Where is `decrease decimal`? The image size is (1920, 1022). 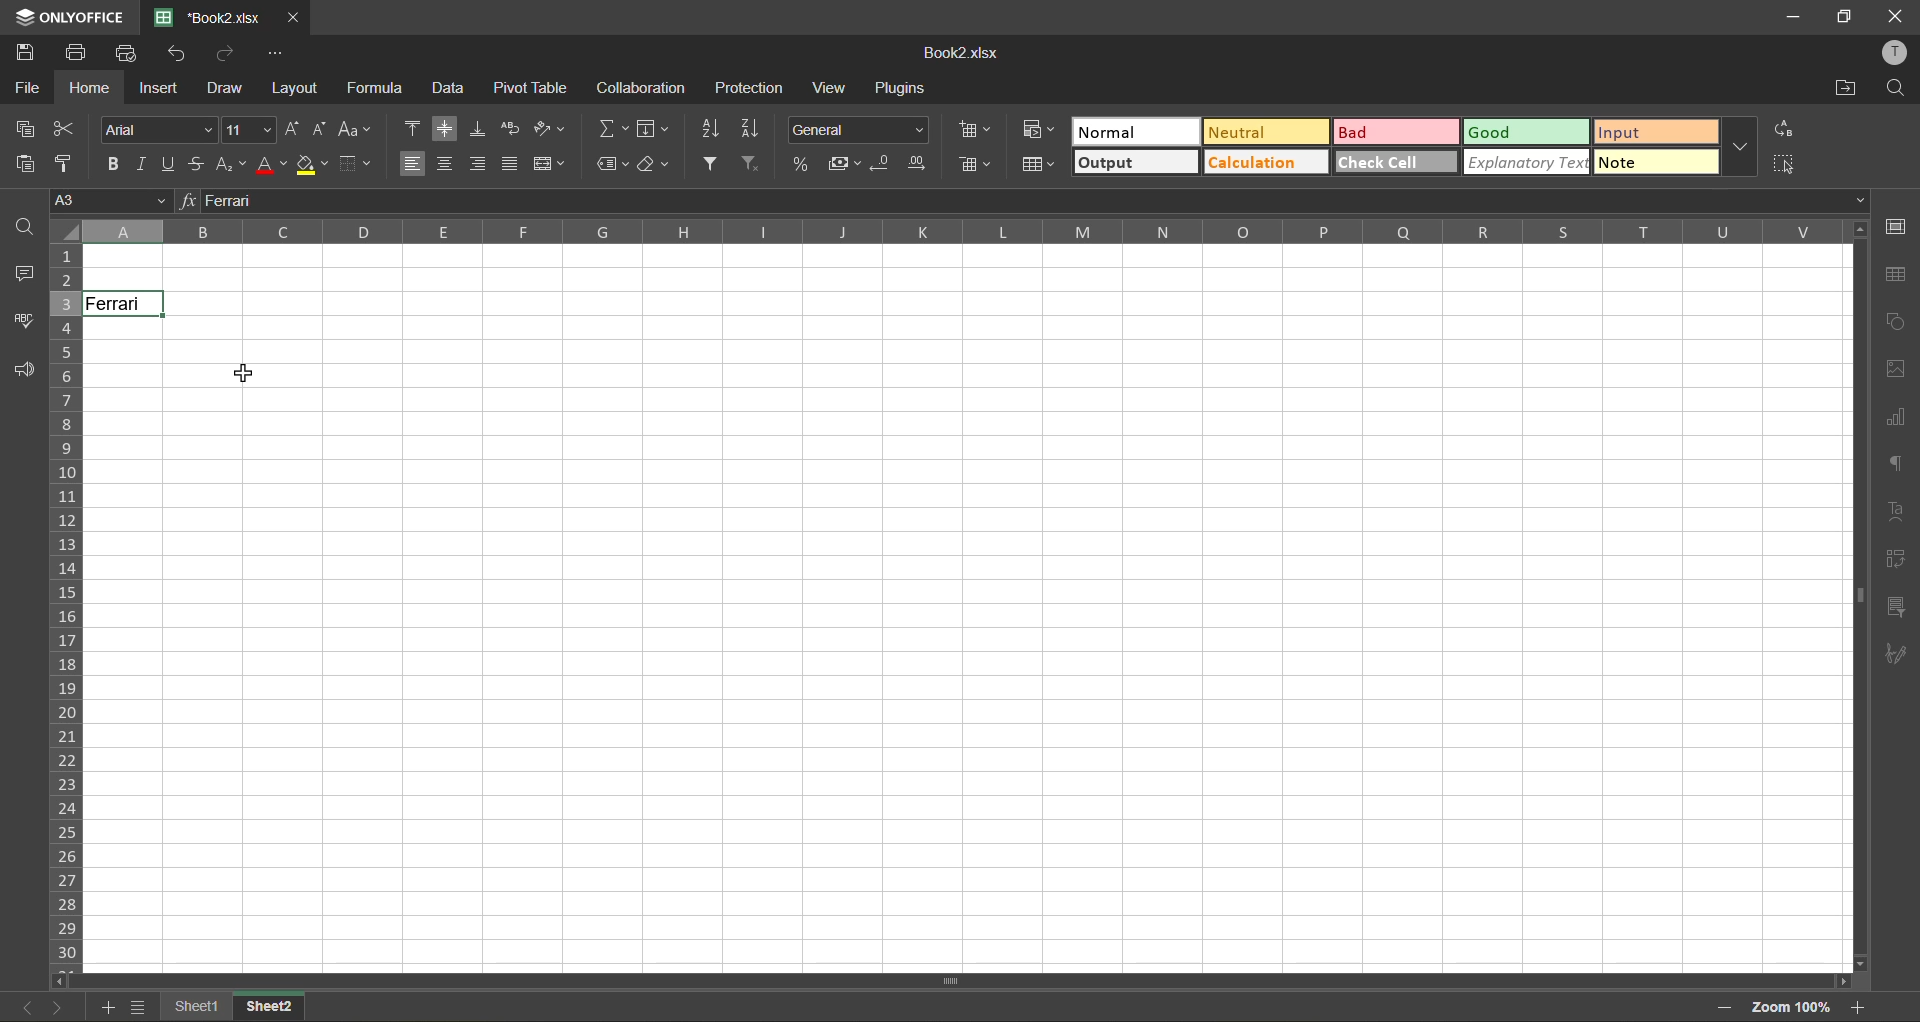 decrease decimal is located at coordinates (878, 162).